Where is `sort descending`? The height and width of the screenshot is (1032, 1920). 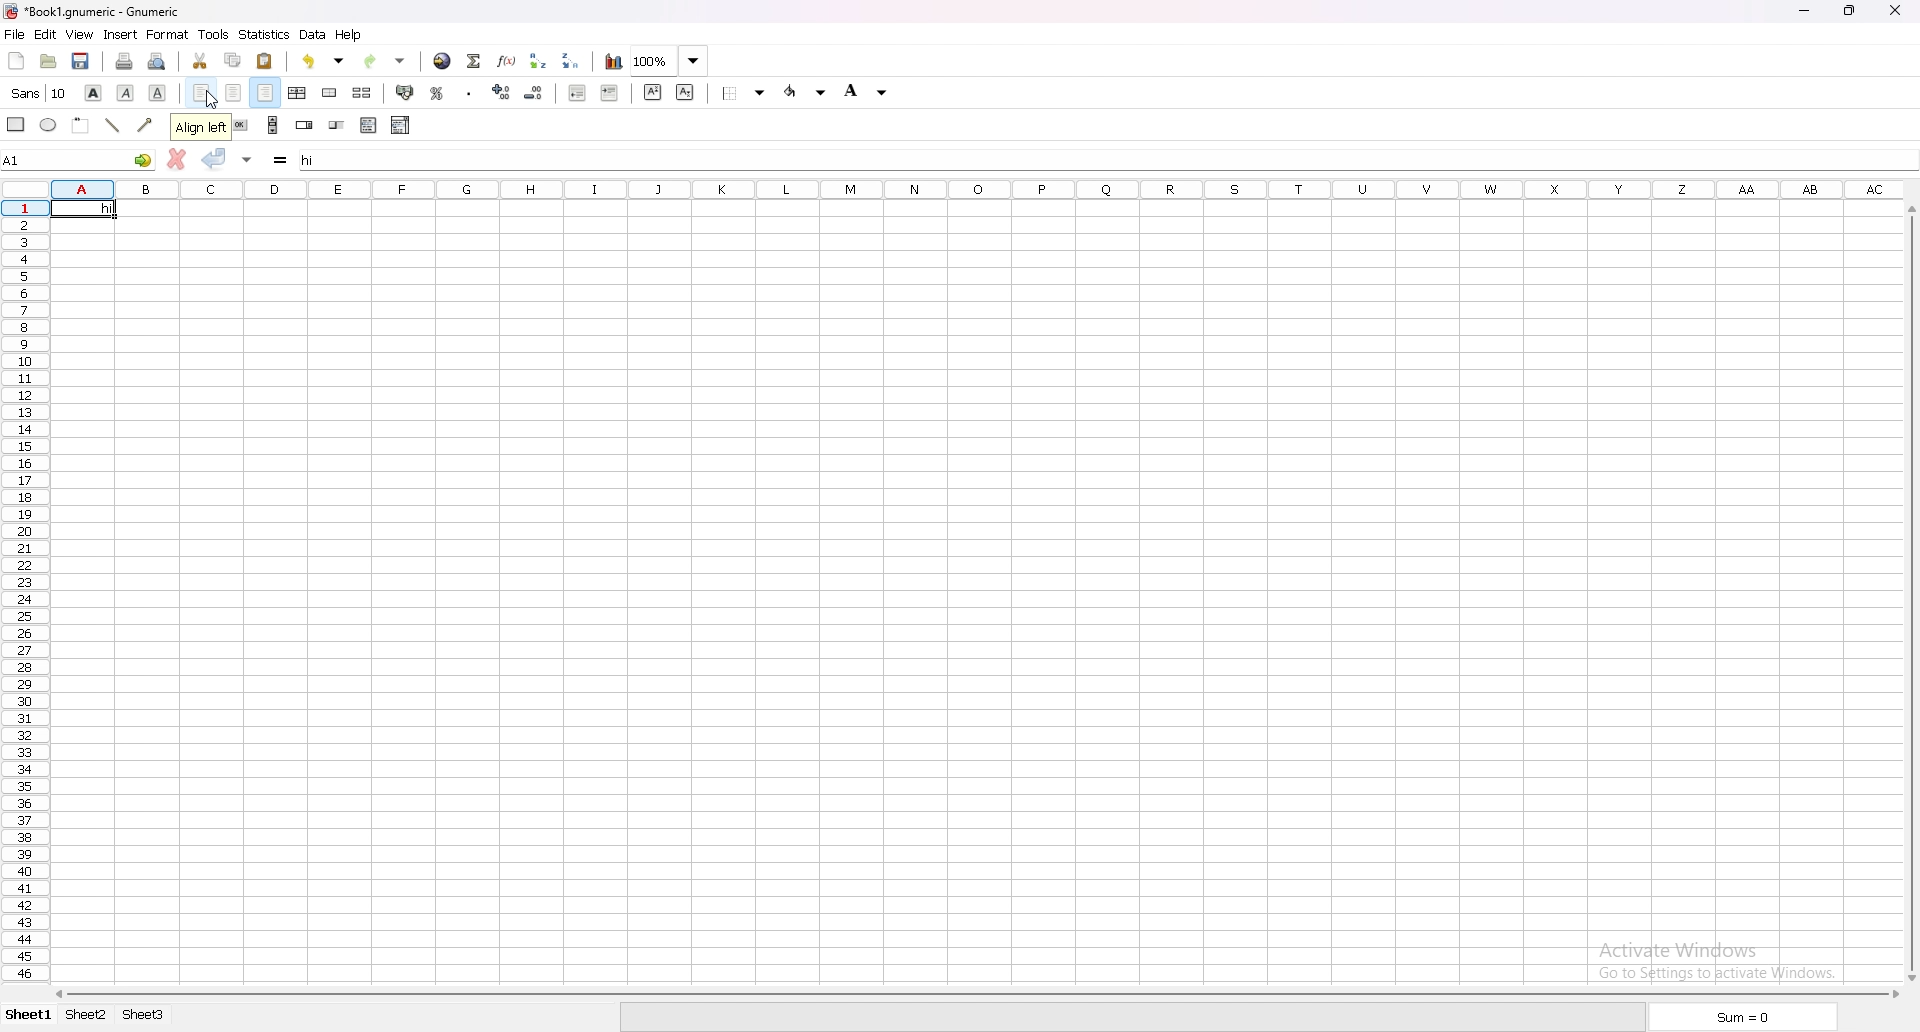 sort descending is located at coordinates (572, 60).